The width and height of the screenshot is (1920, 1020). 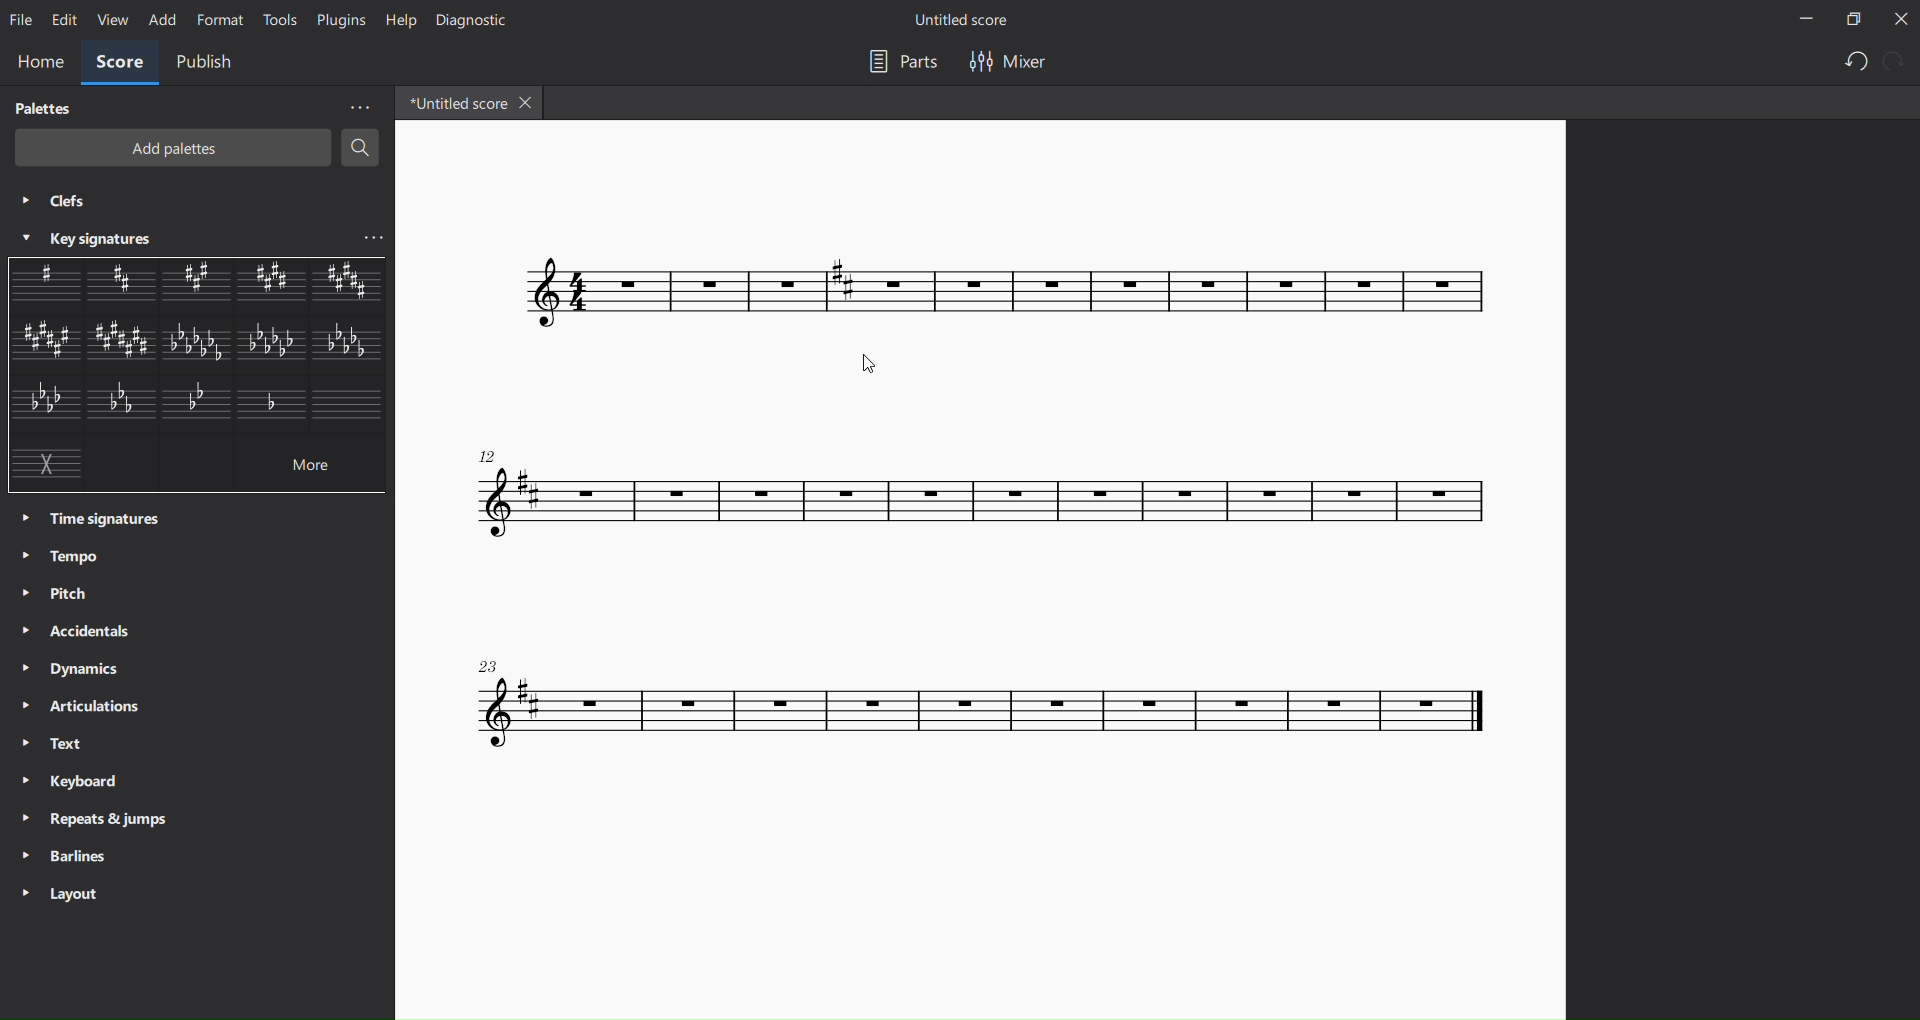 I want to click on layout, so click(x=67, y=896).